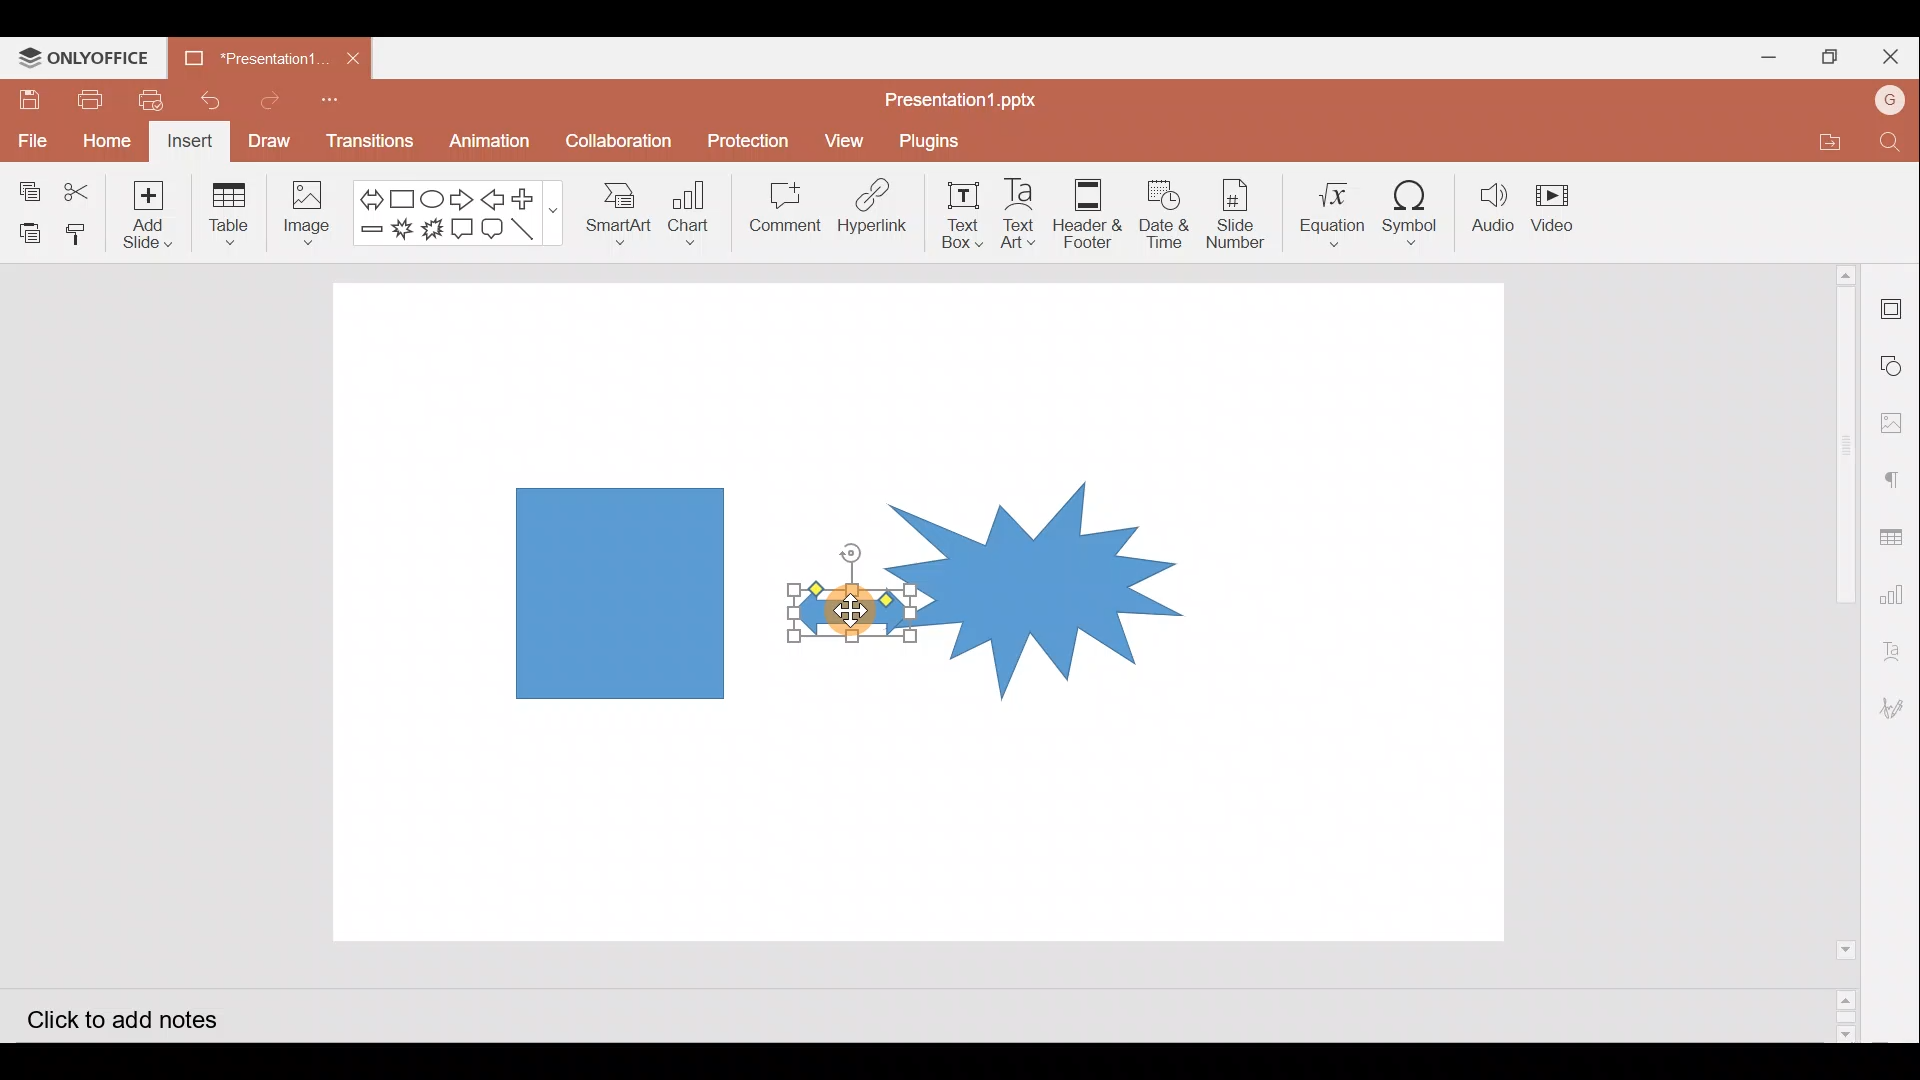  I want to click on Presentation1., so click(257, 53).